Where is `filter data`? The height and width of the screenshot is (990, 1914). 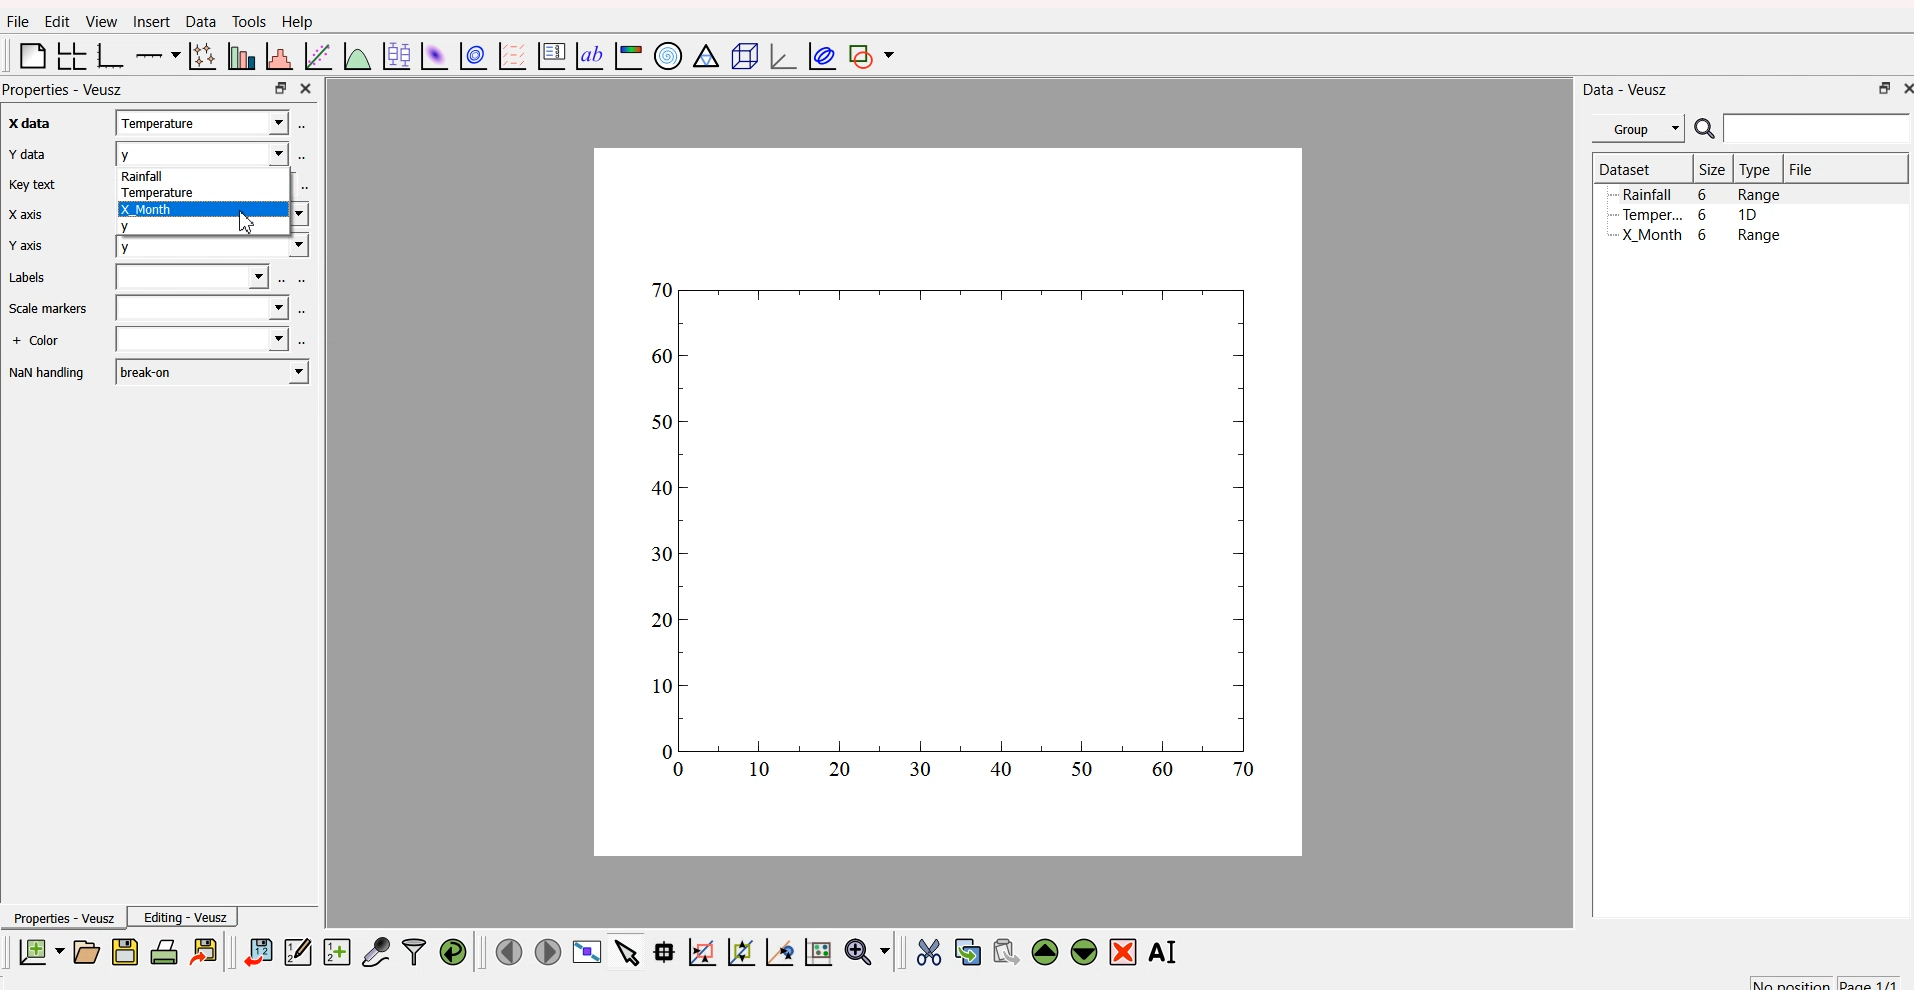 filter data is located at coordinates (414, 949).